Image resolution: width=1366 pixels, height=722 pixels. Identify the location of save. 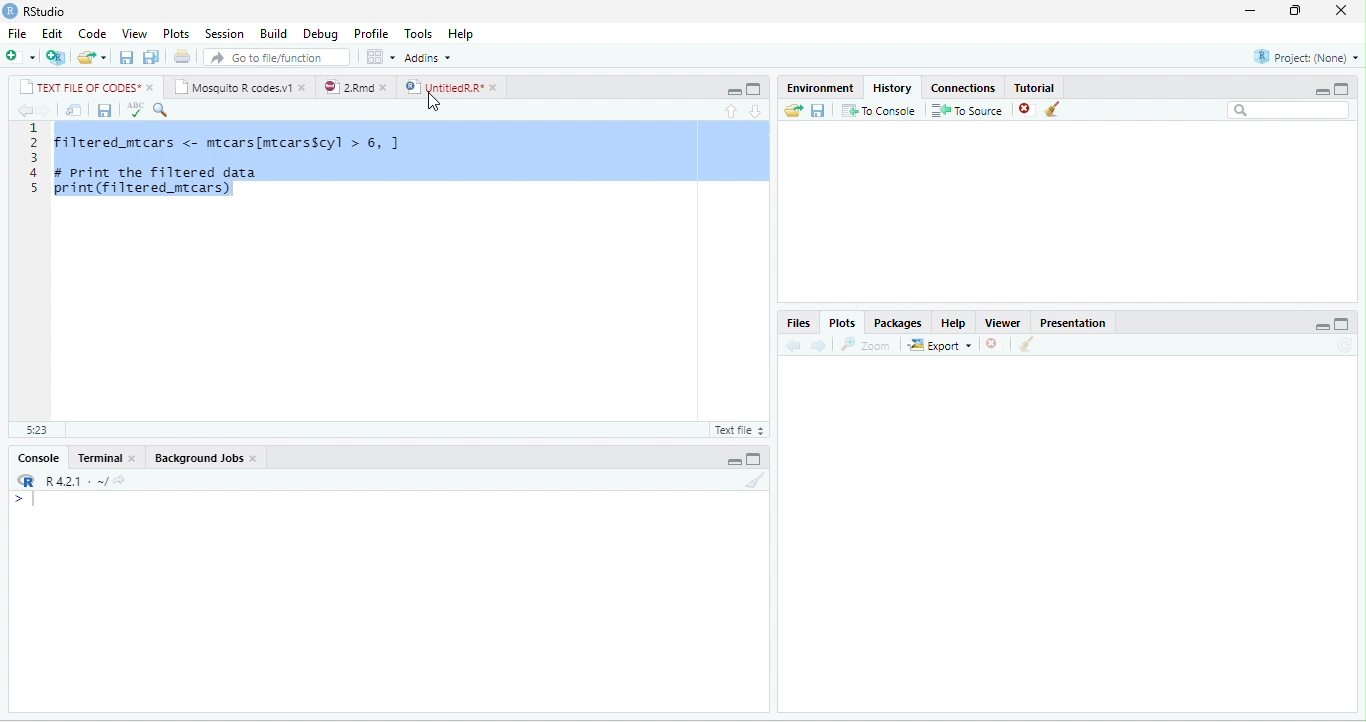
(104, 110).